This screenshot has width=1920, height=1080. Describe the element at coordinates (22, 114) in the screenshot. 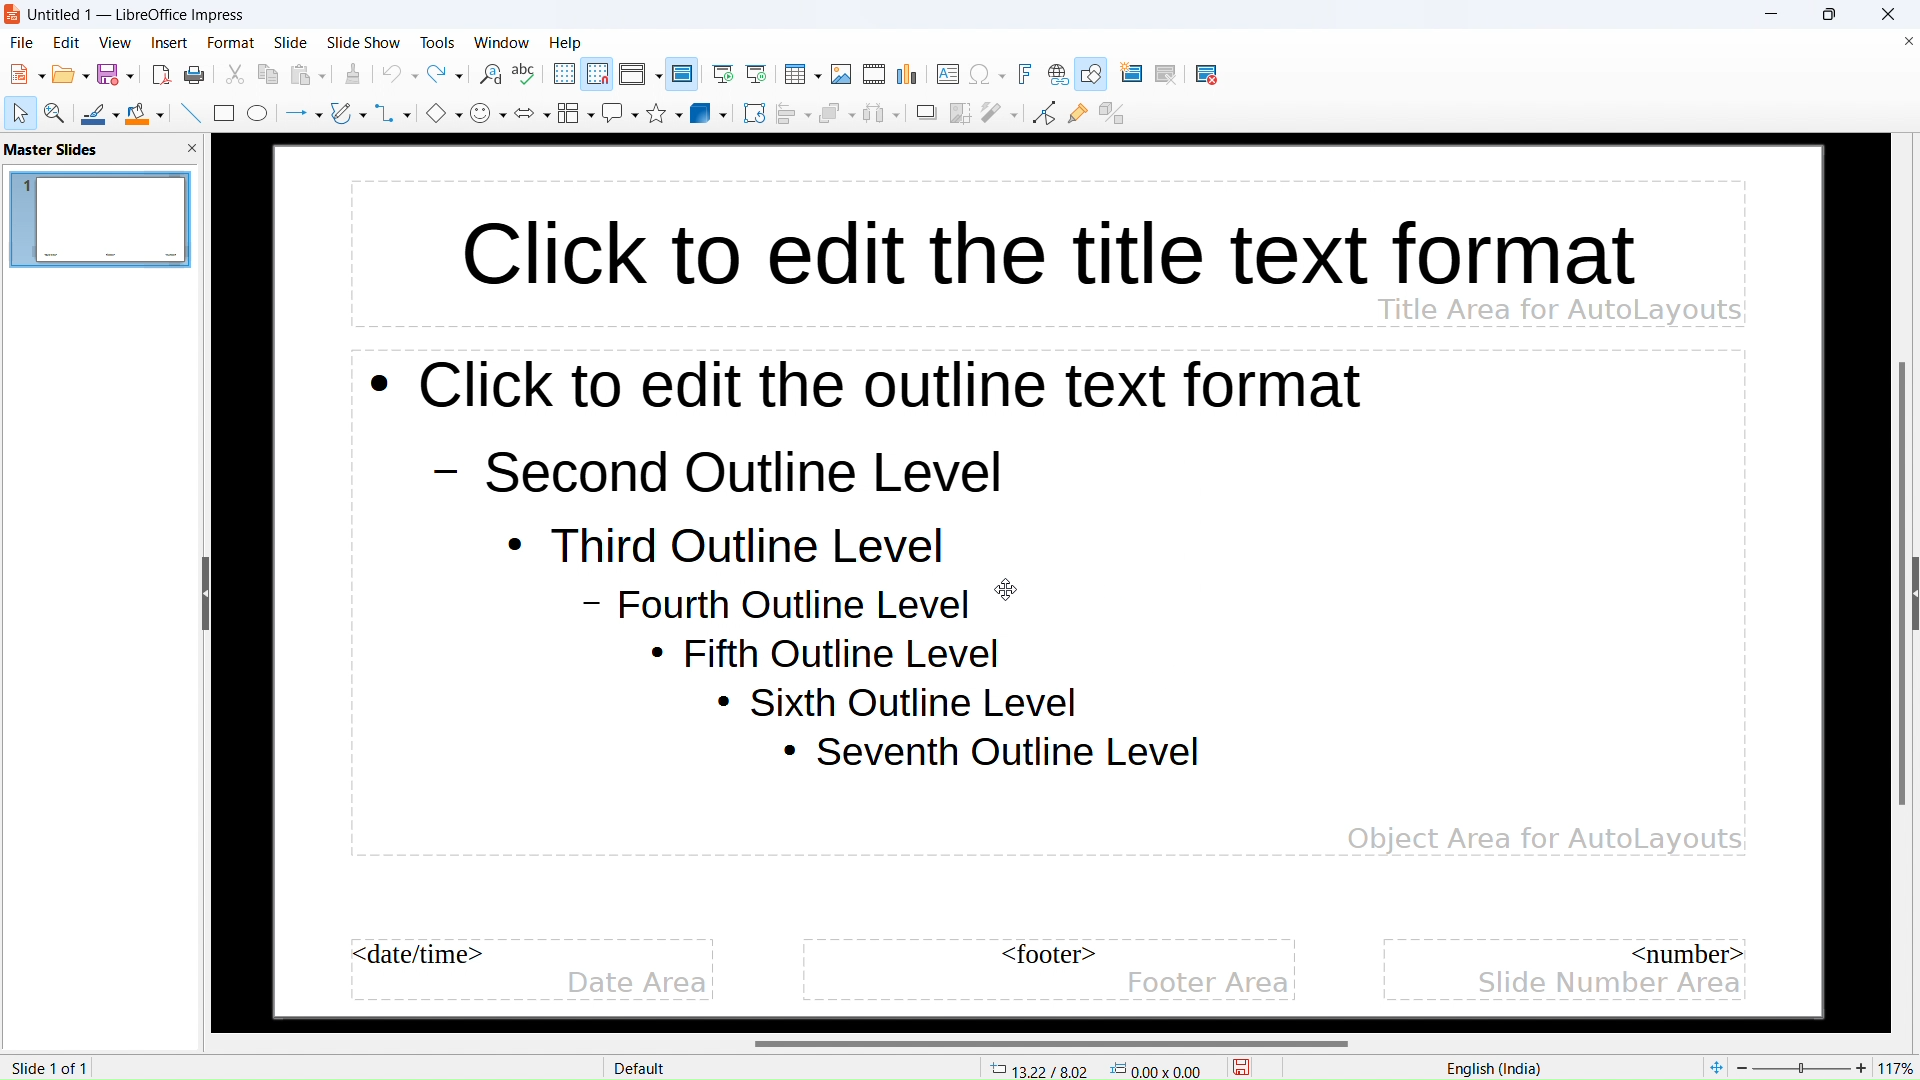

I see `select` at that location.